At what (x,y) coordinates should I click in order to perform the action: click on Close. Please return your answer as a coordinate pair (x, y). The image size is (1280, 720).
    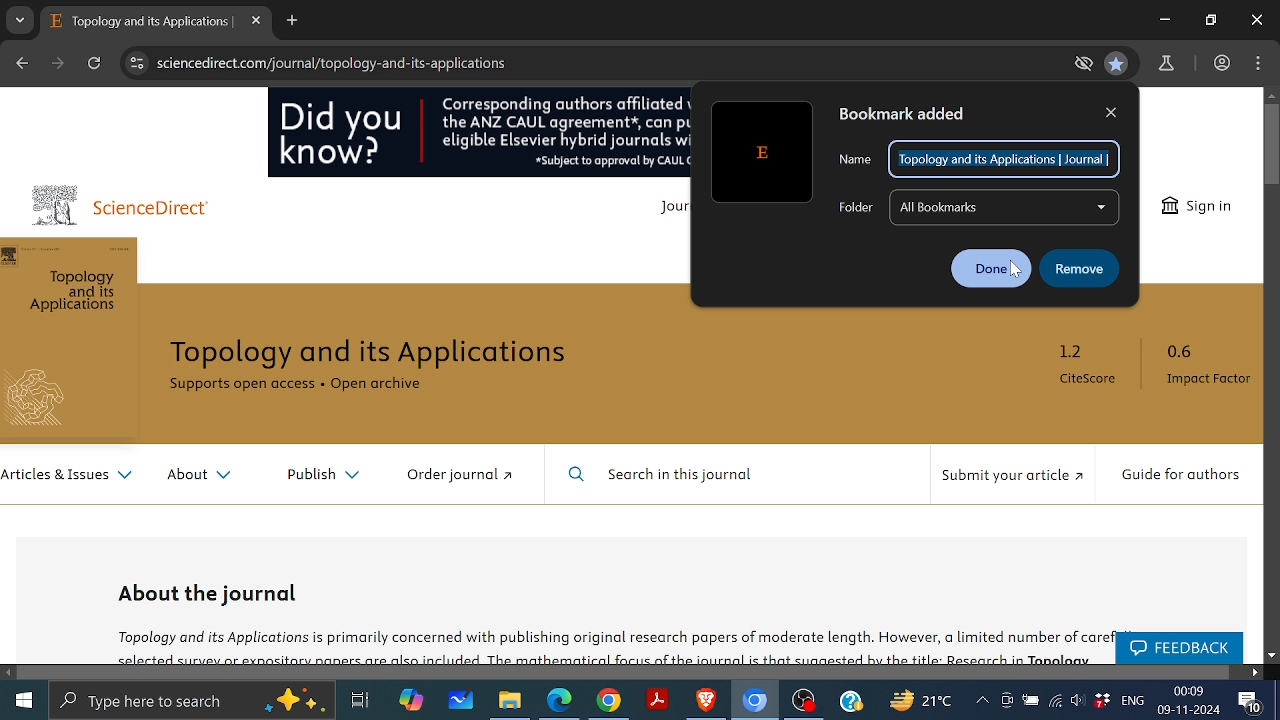
    Looking at the image, I should click on (1112, 111).